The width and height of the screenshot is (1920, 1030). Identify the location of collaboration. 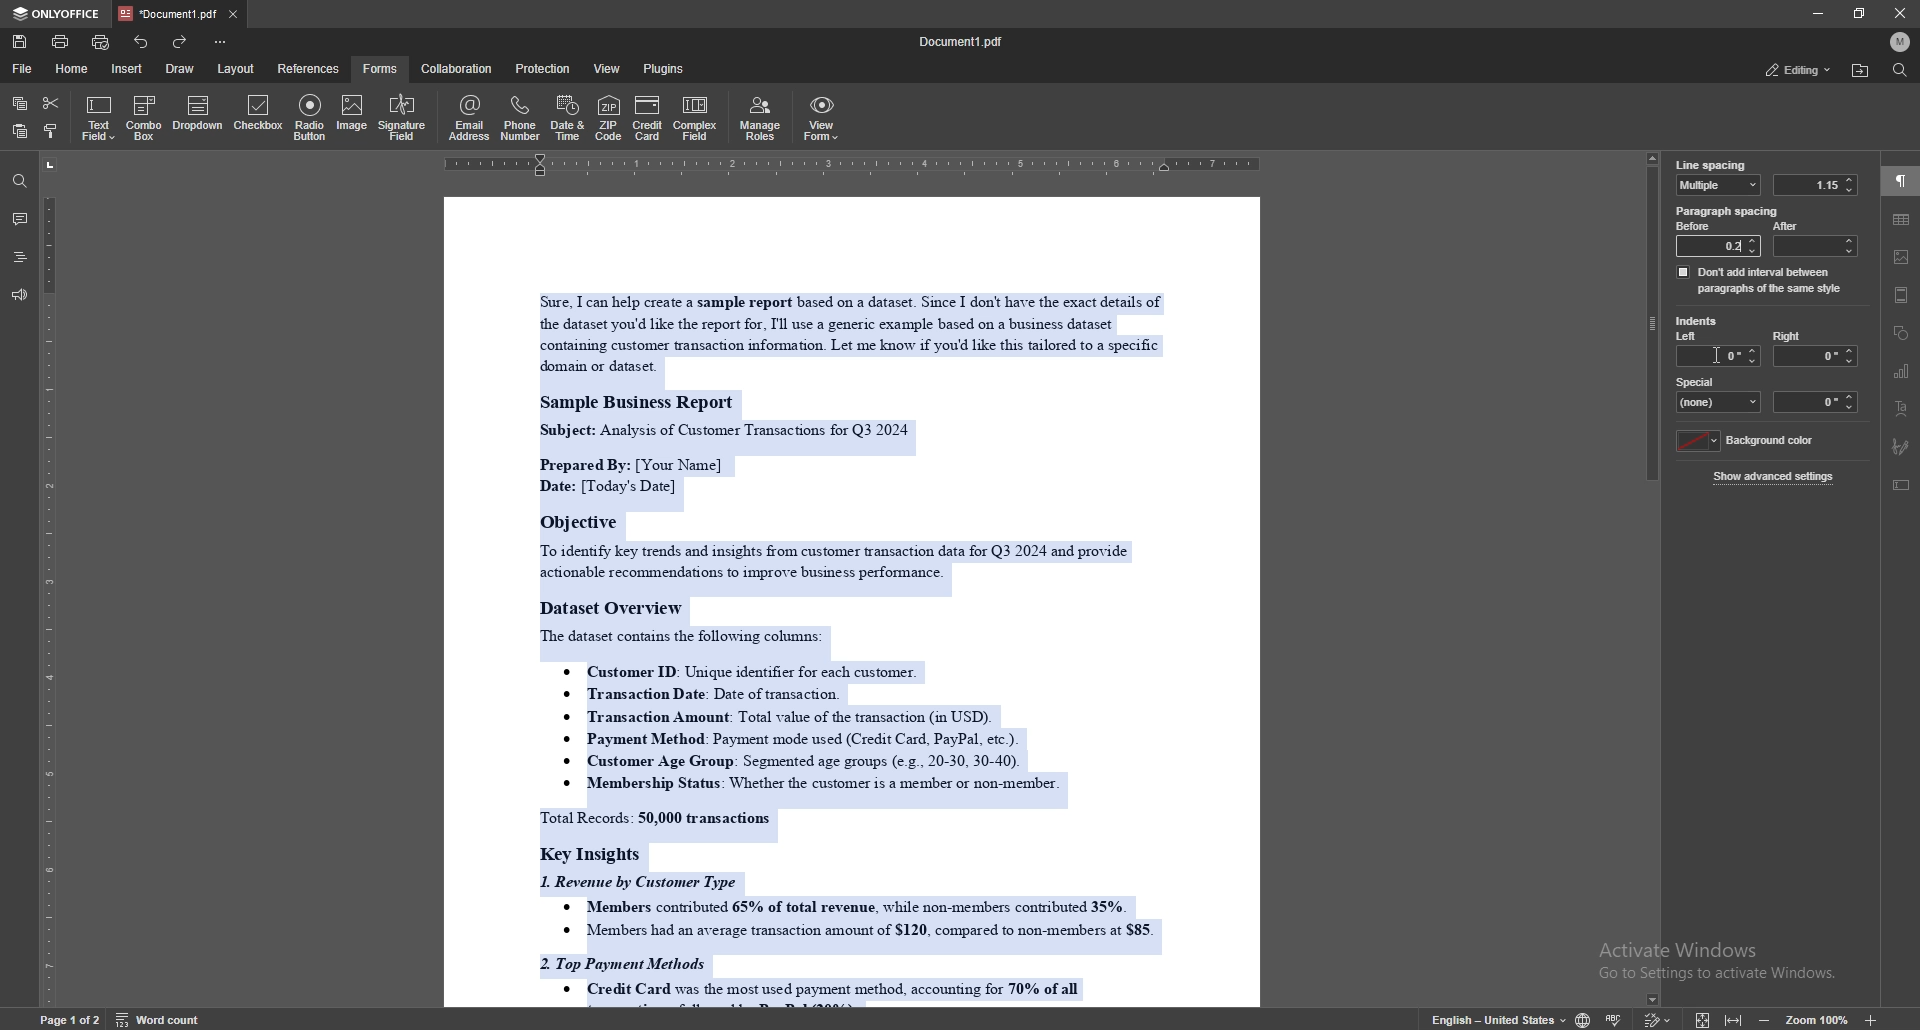
(458, 69).